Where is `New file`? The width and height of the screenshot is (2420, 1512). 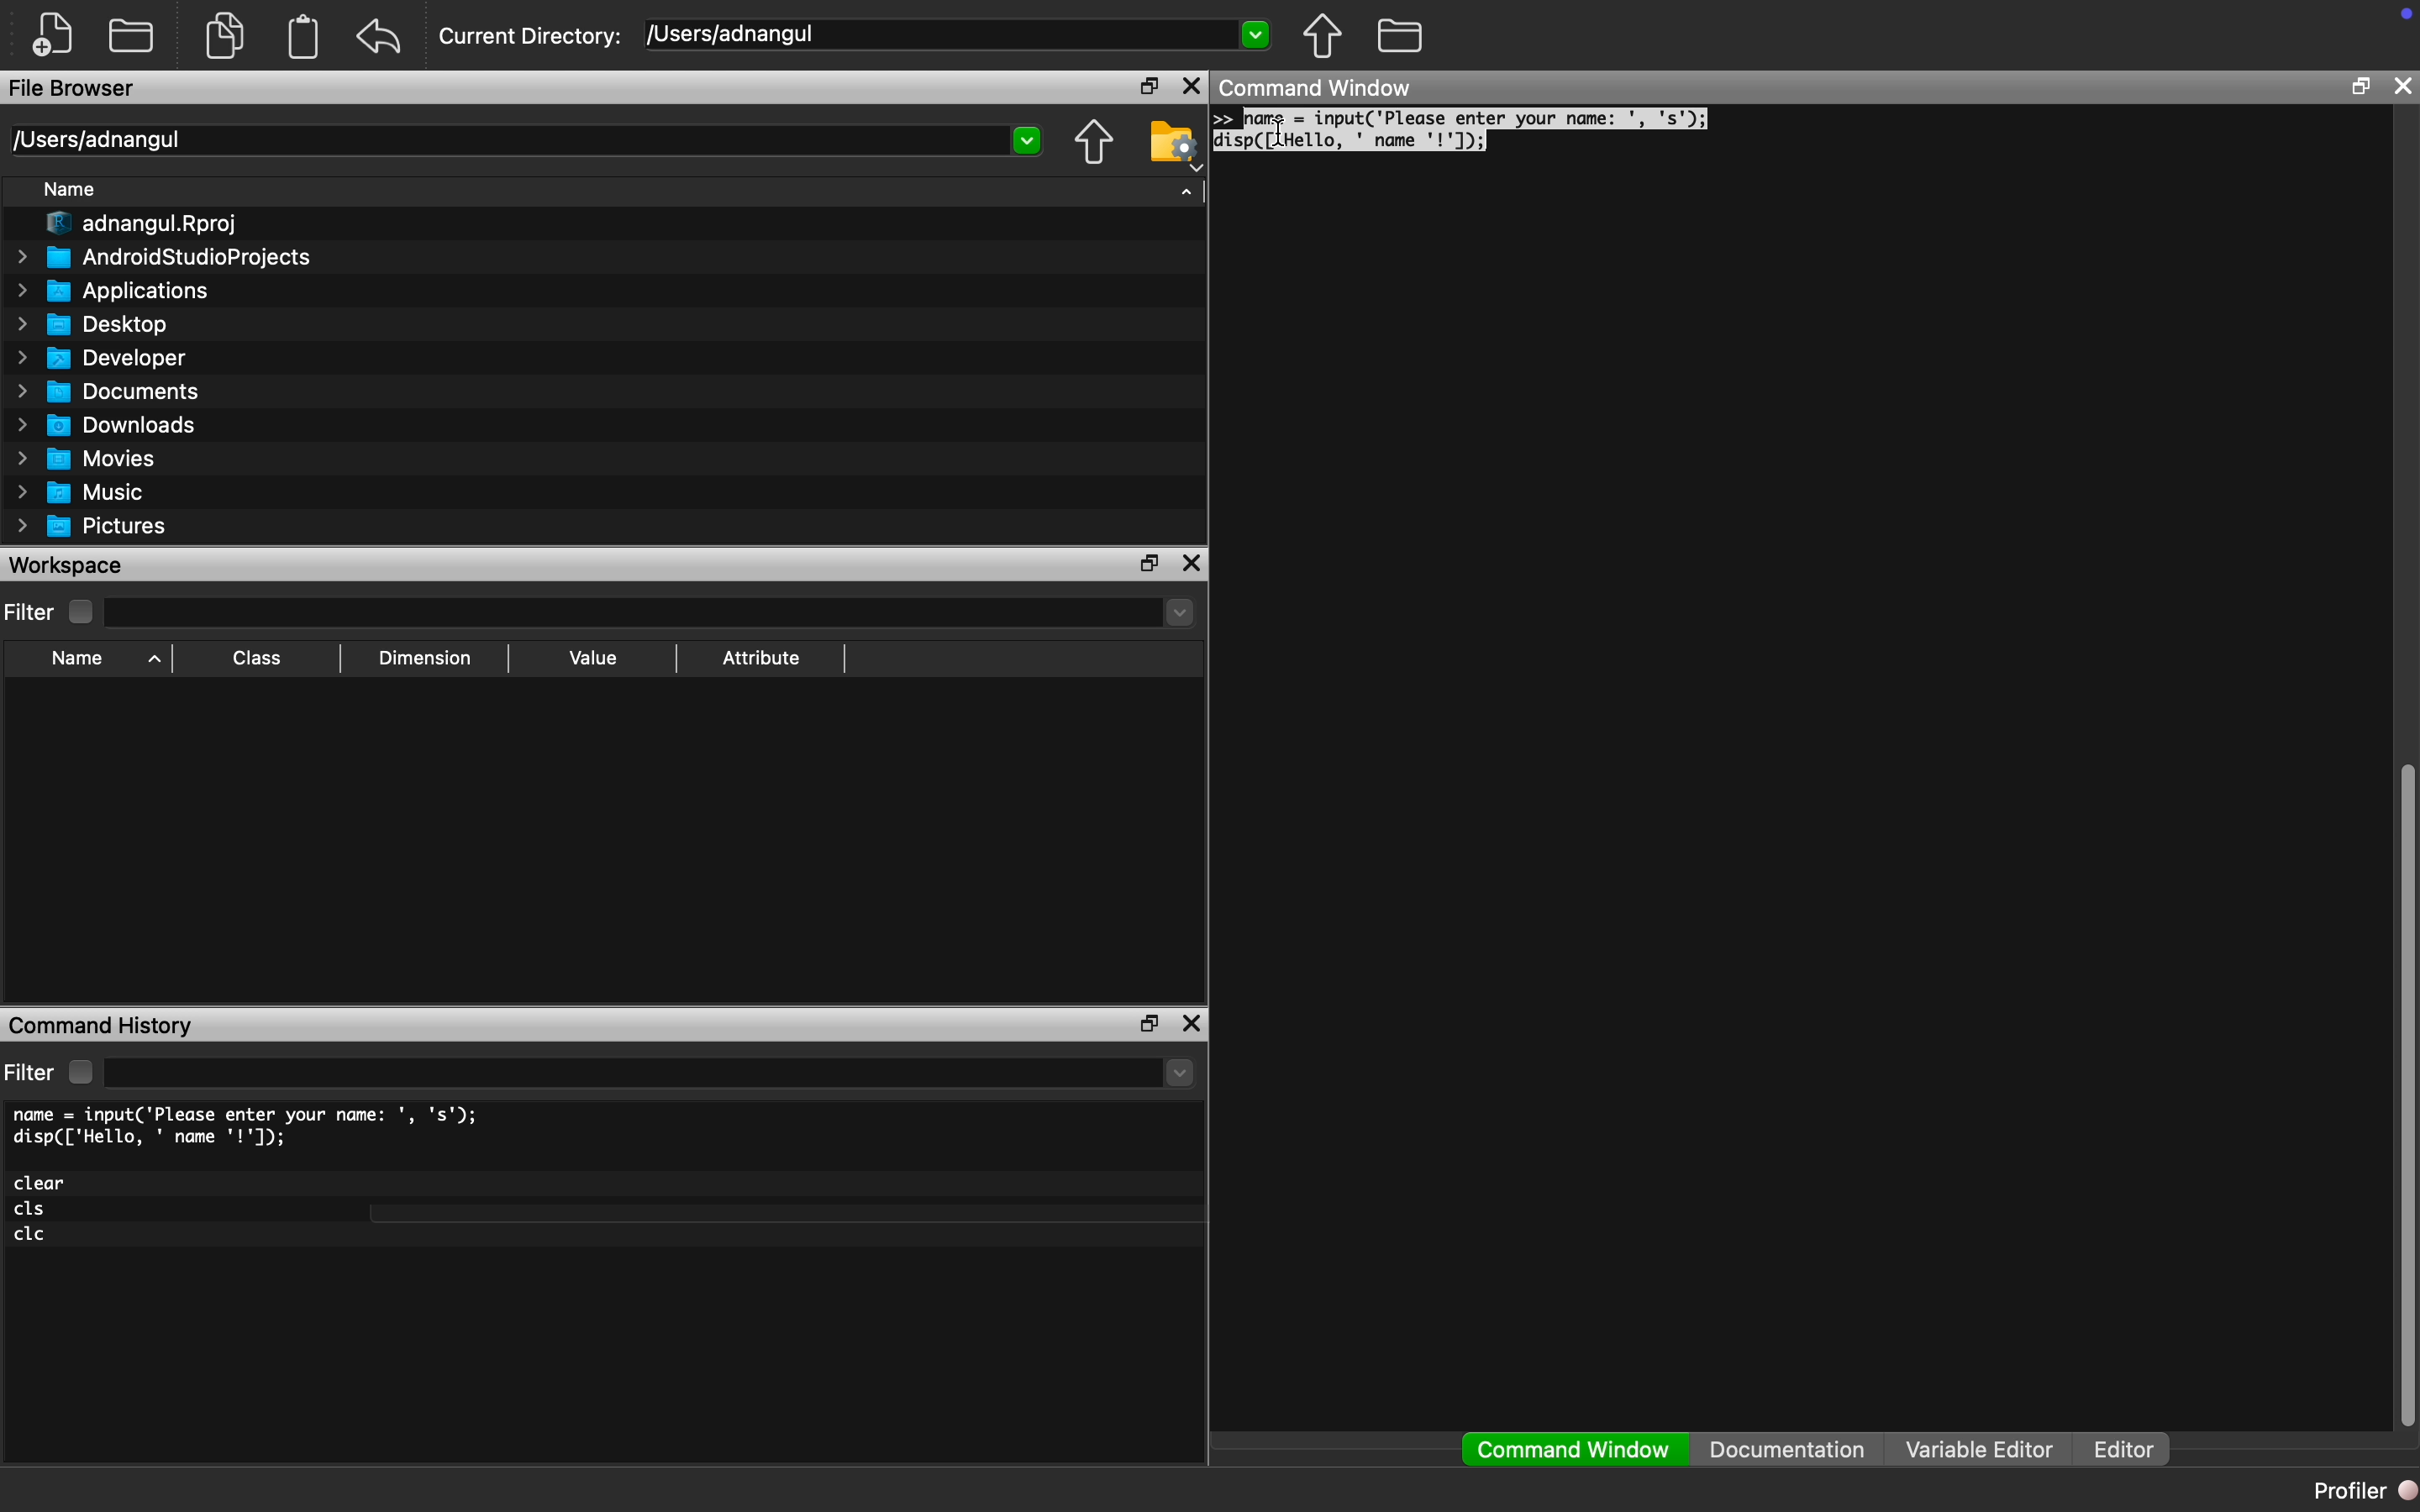 New file is located at coordinates (53, 34).